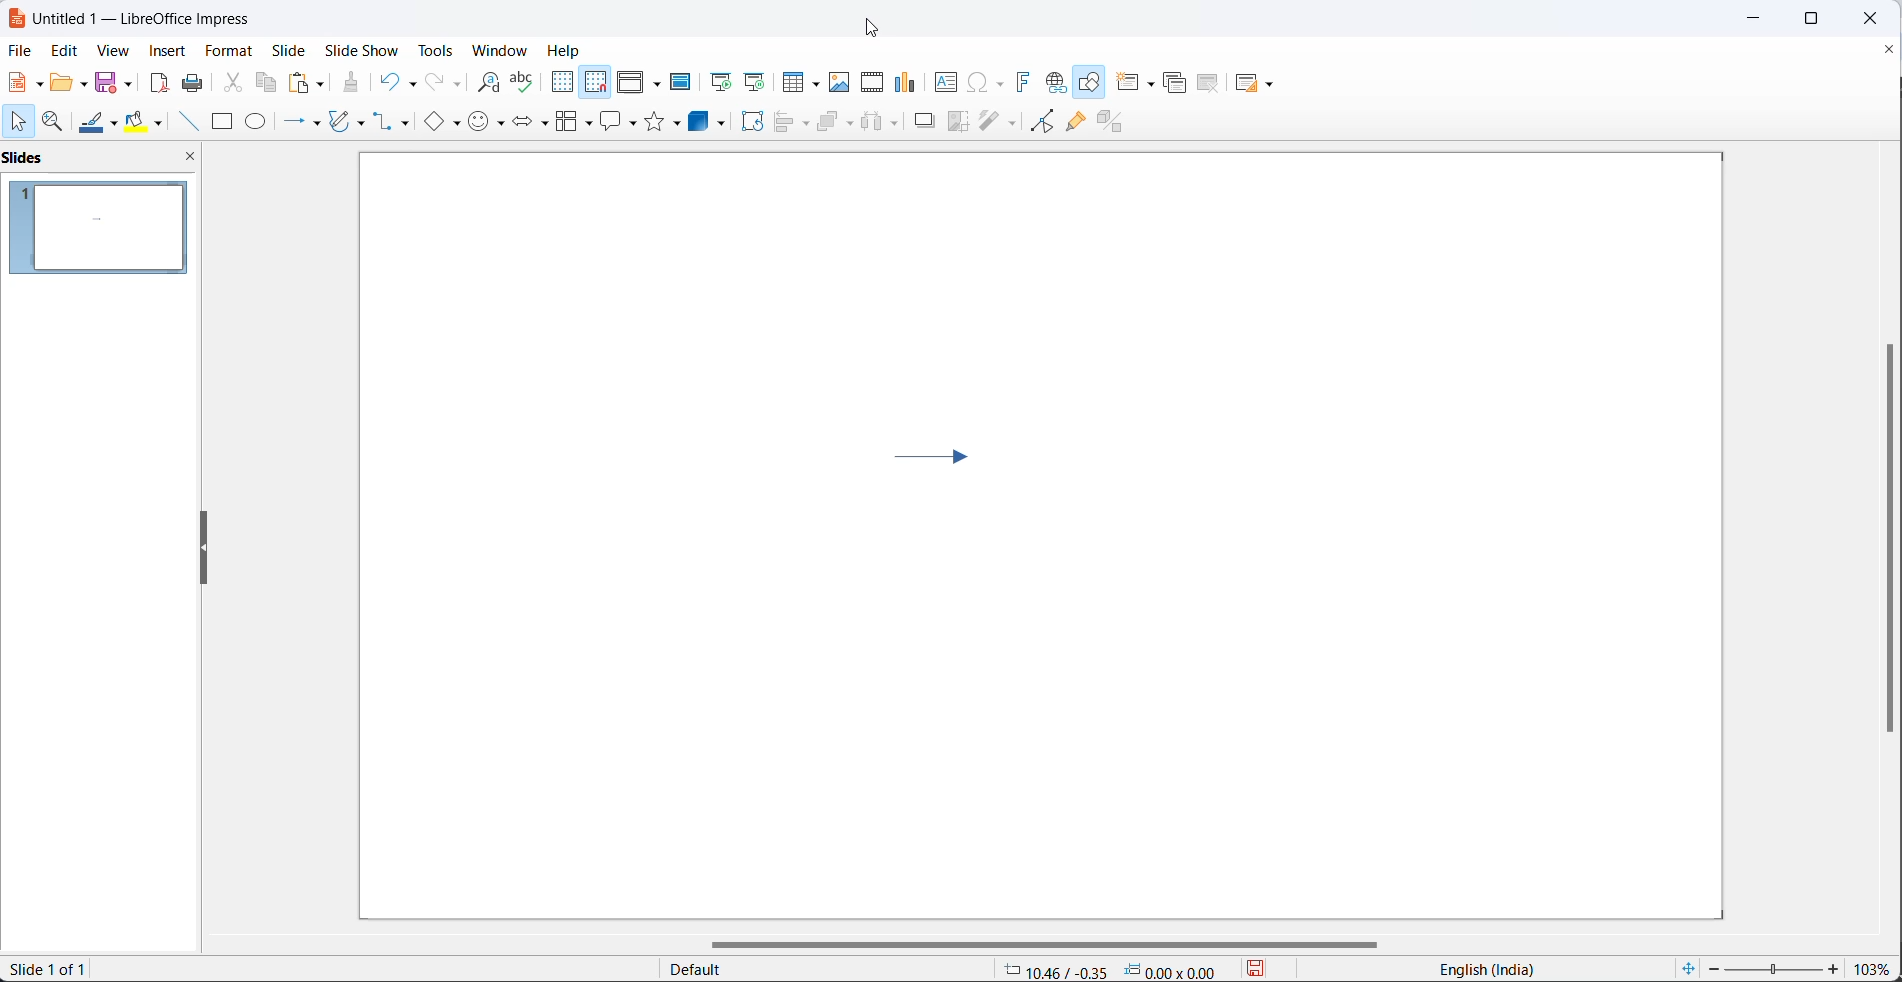  Describe the element at coordinates (1753, 17) in the screenshot. I see `minimize` at that location.